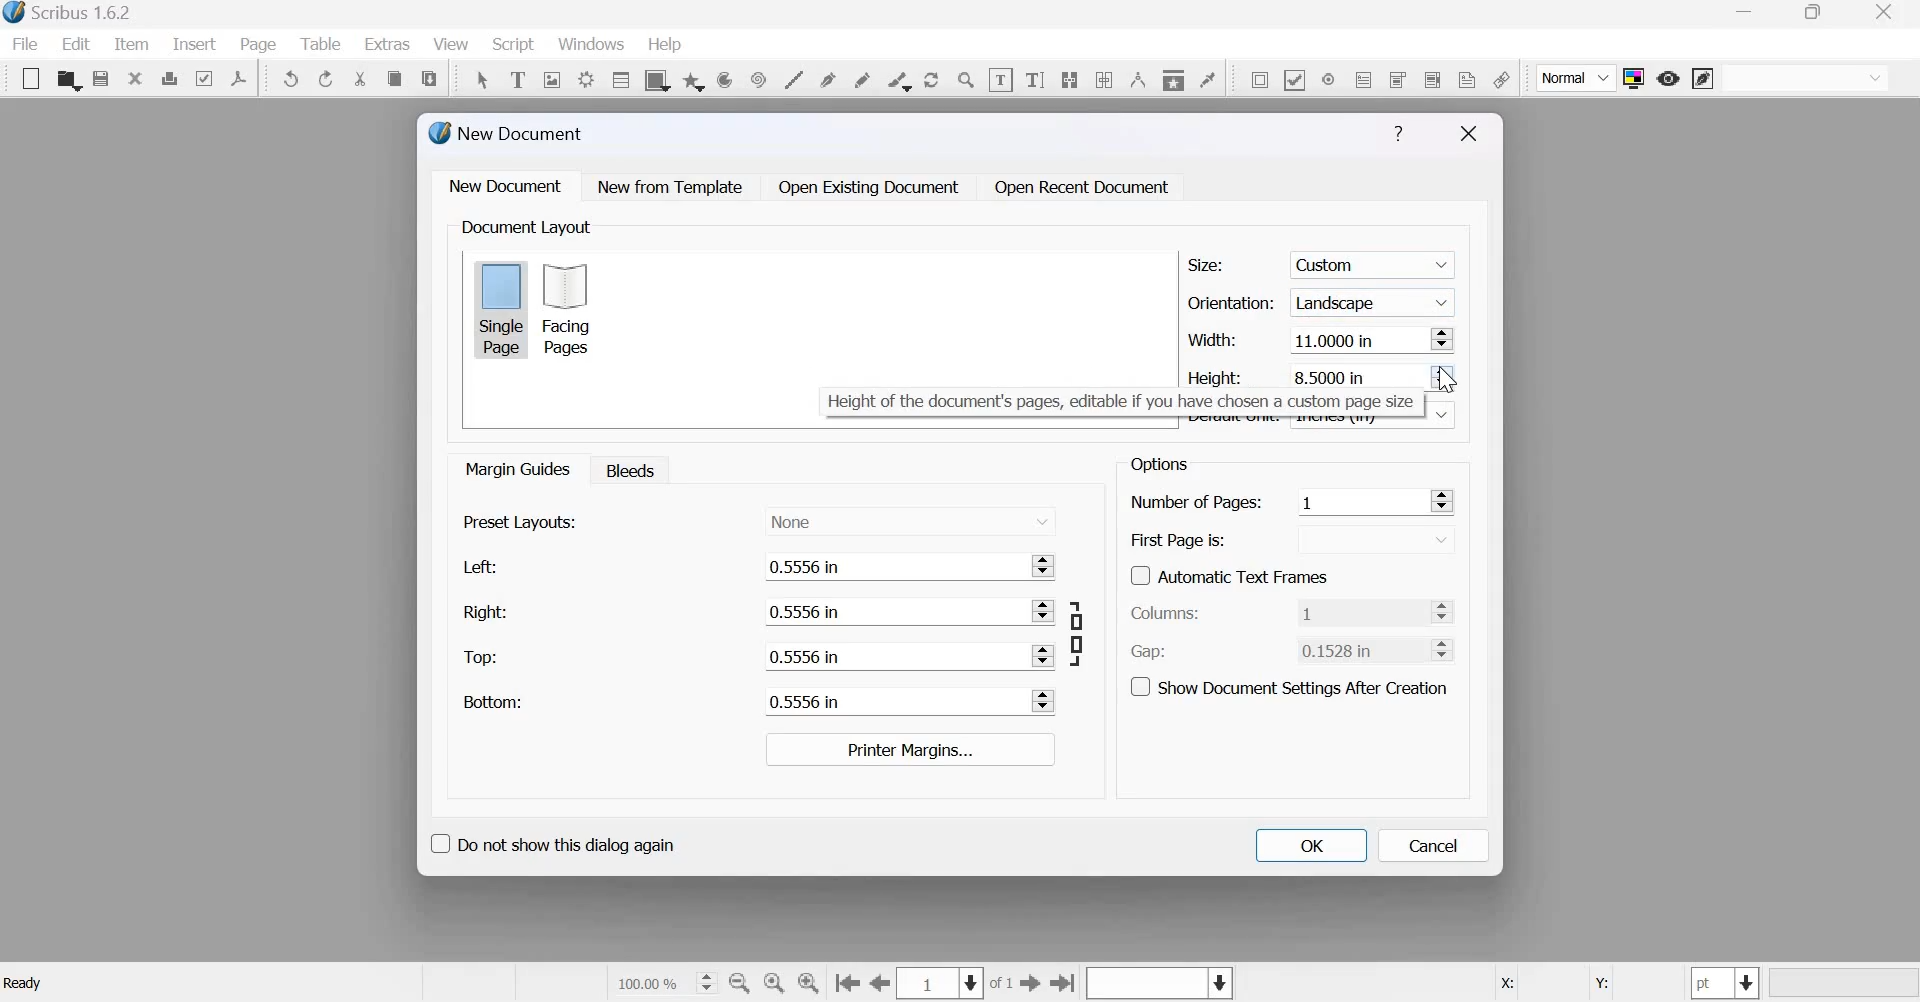 This screenshot has width=1920, height=1002. I want to click on paste, so click(431, 76).